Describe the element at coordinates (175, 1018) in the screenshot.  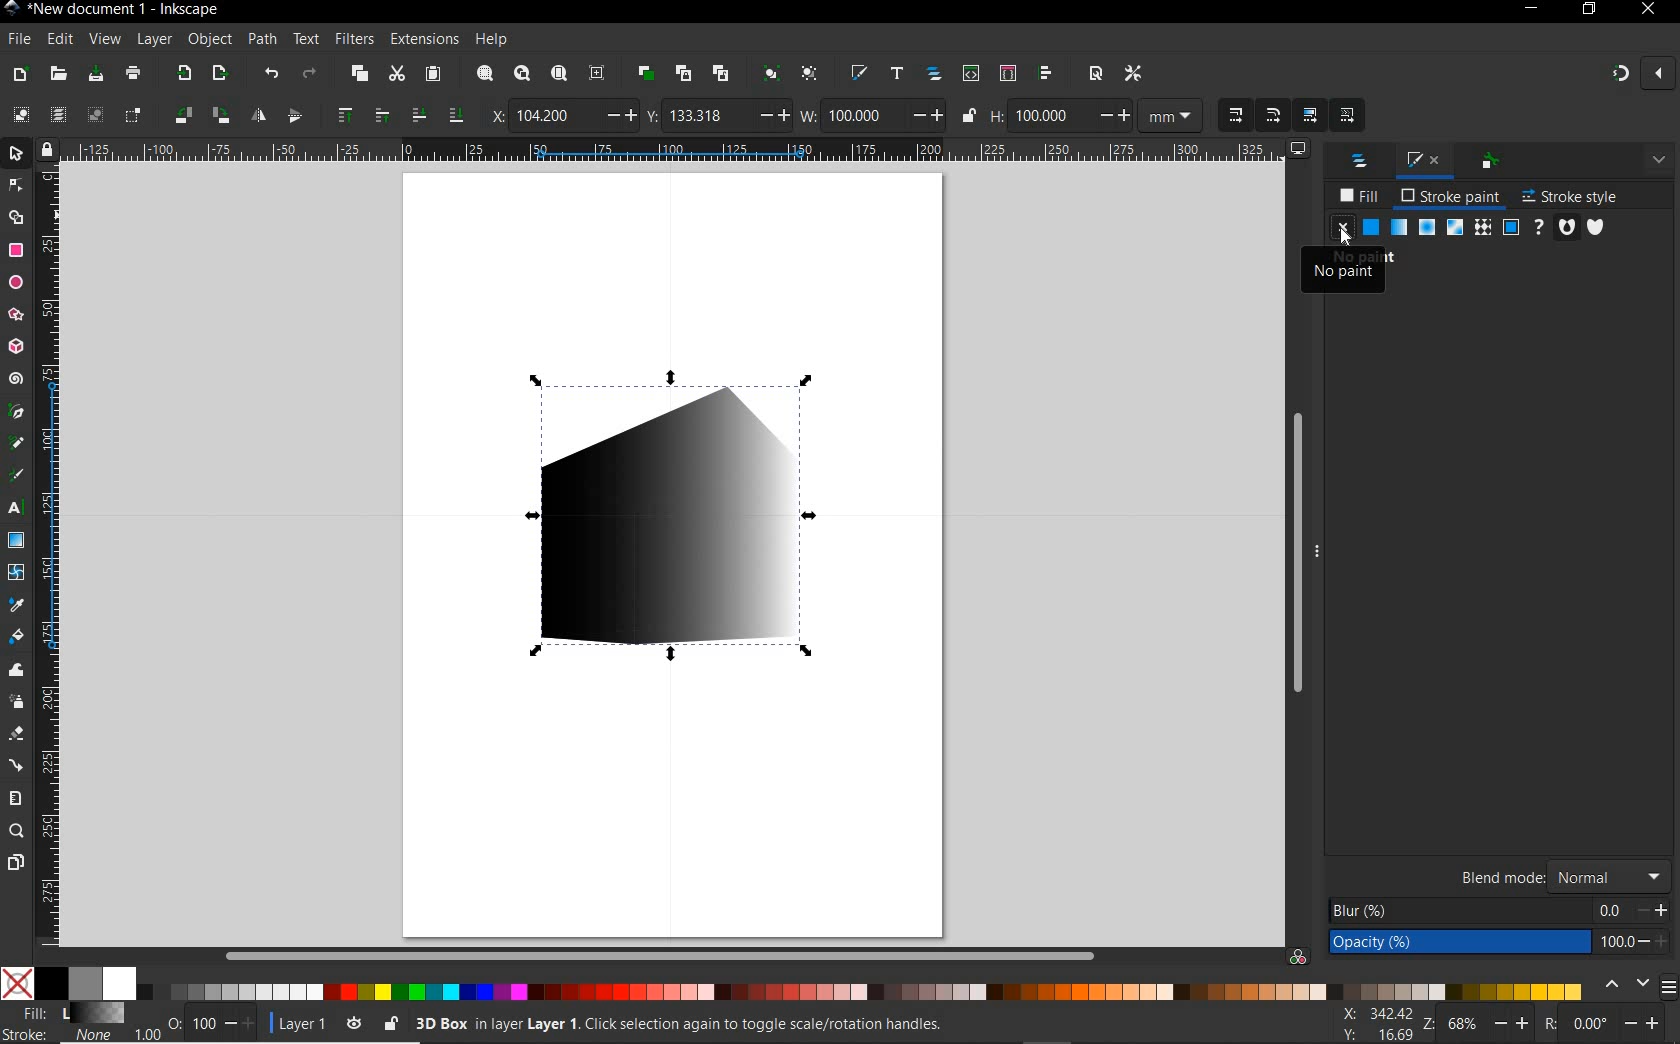
I see `OPACITY` at that location.